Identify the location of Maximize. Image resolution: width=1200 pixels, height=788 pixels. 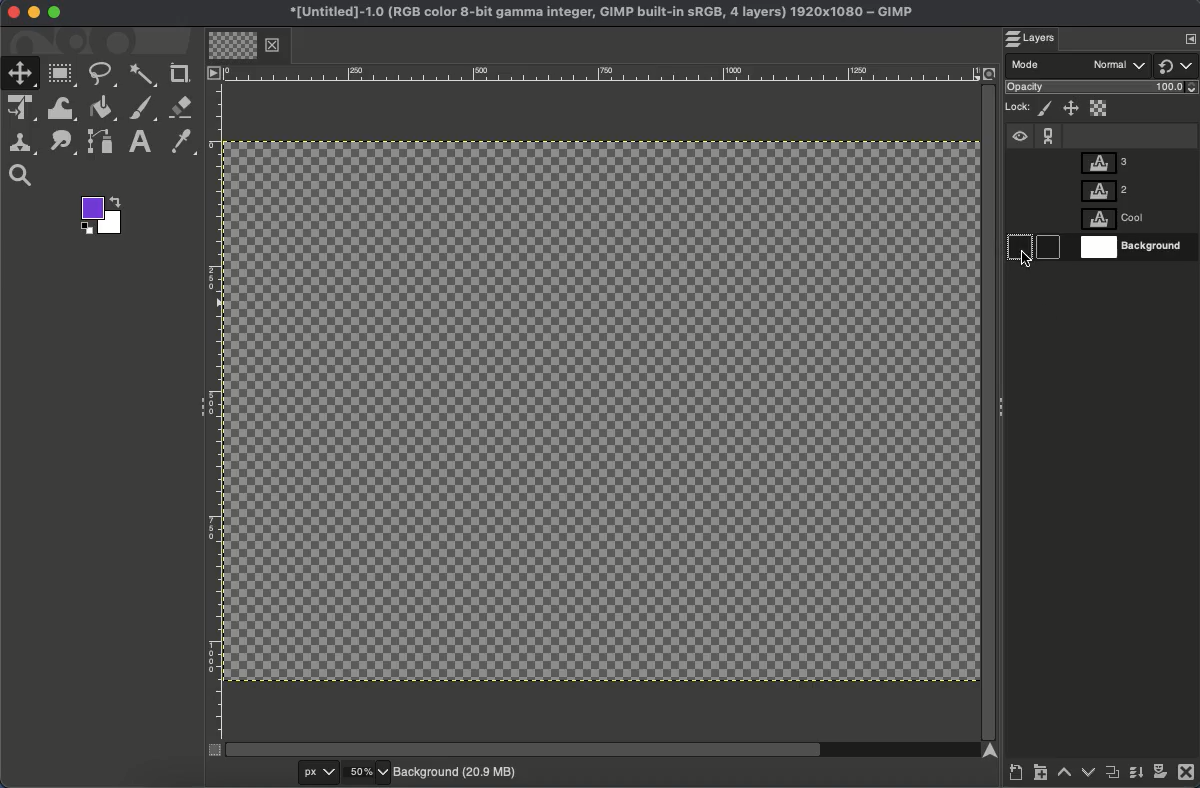
(55, 15).